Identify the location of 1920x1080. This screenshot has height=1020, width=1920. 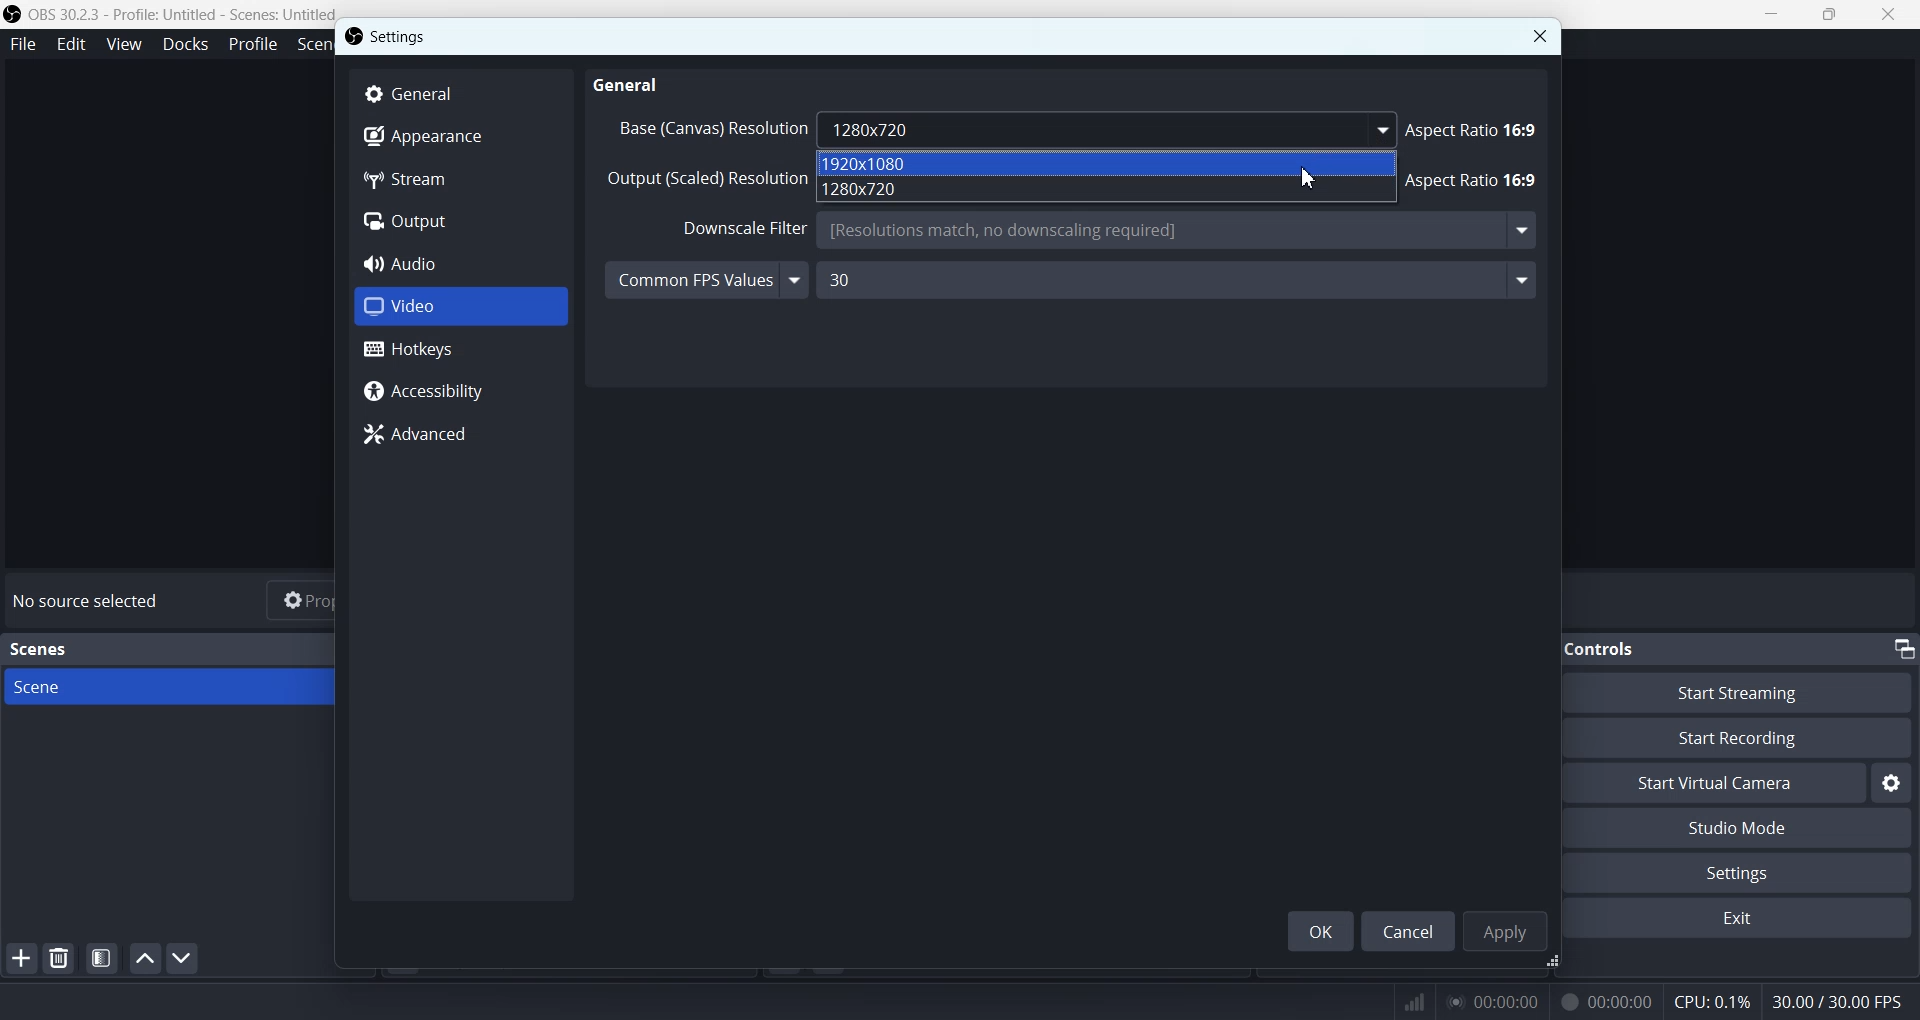
(1105, 163).